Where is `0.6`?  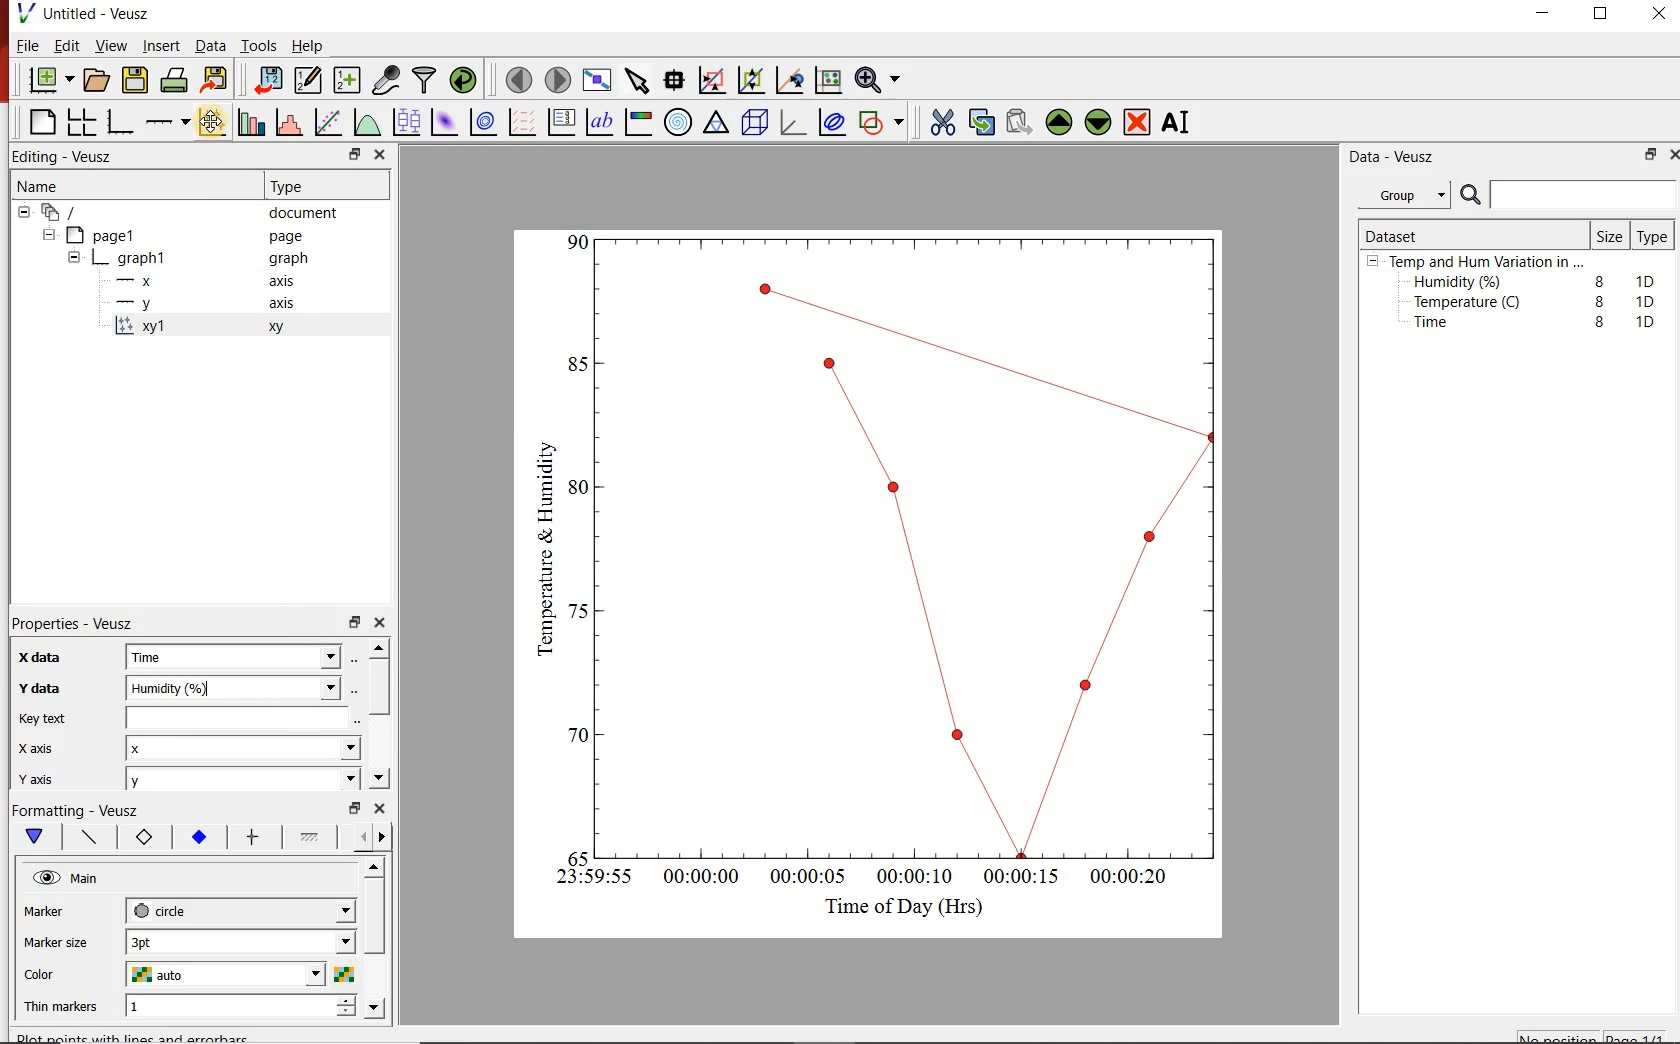
0.6 is located at coordinates (579, 492).